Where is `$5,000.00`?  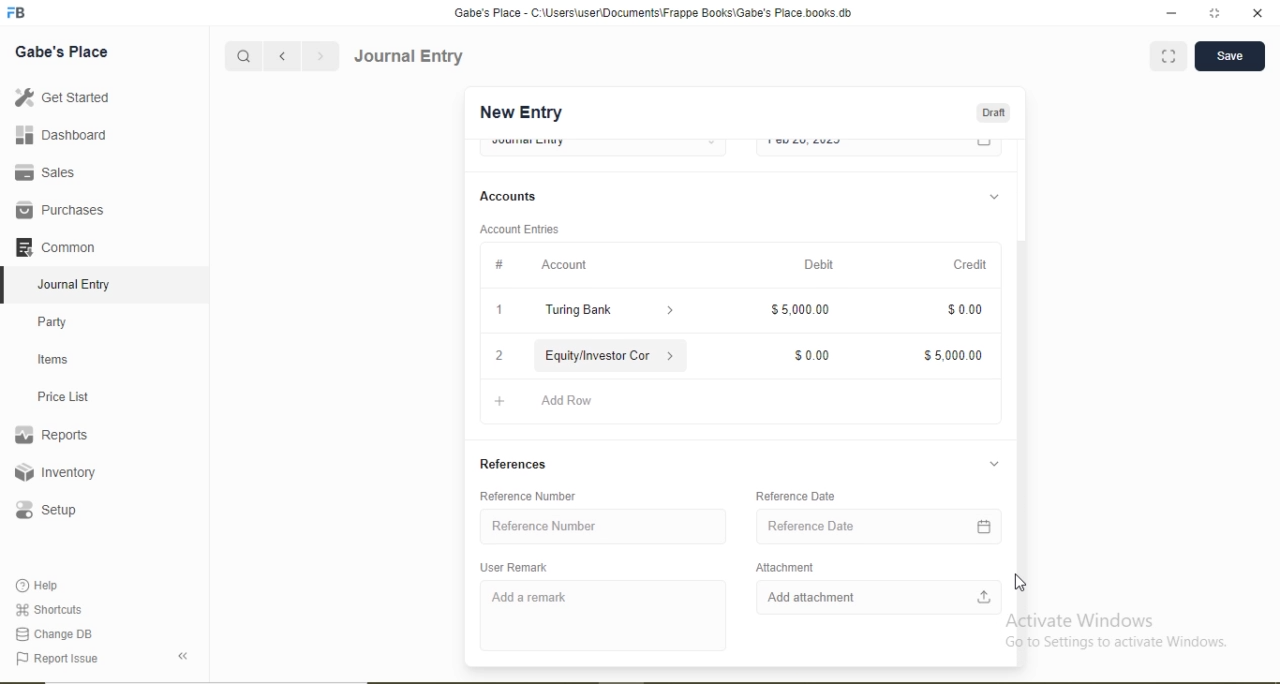 $5,000.00 is located at coordinates (952, 356).